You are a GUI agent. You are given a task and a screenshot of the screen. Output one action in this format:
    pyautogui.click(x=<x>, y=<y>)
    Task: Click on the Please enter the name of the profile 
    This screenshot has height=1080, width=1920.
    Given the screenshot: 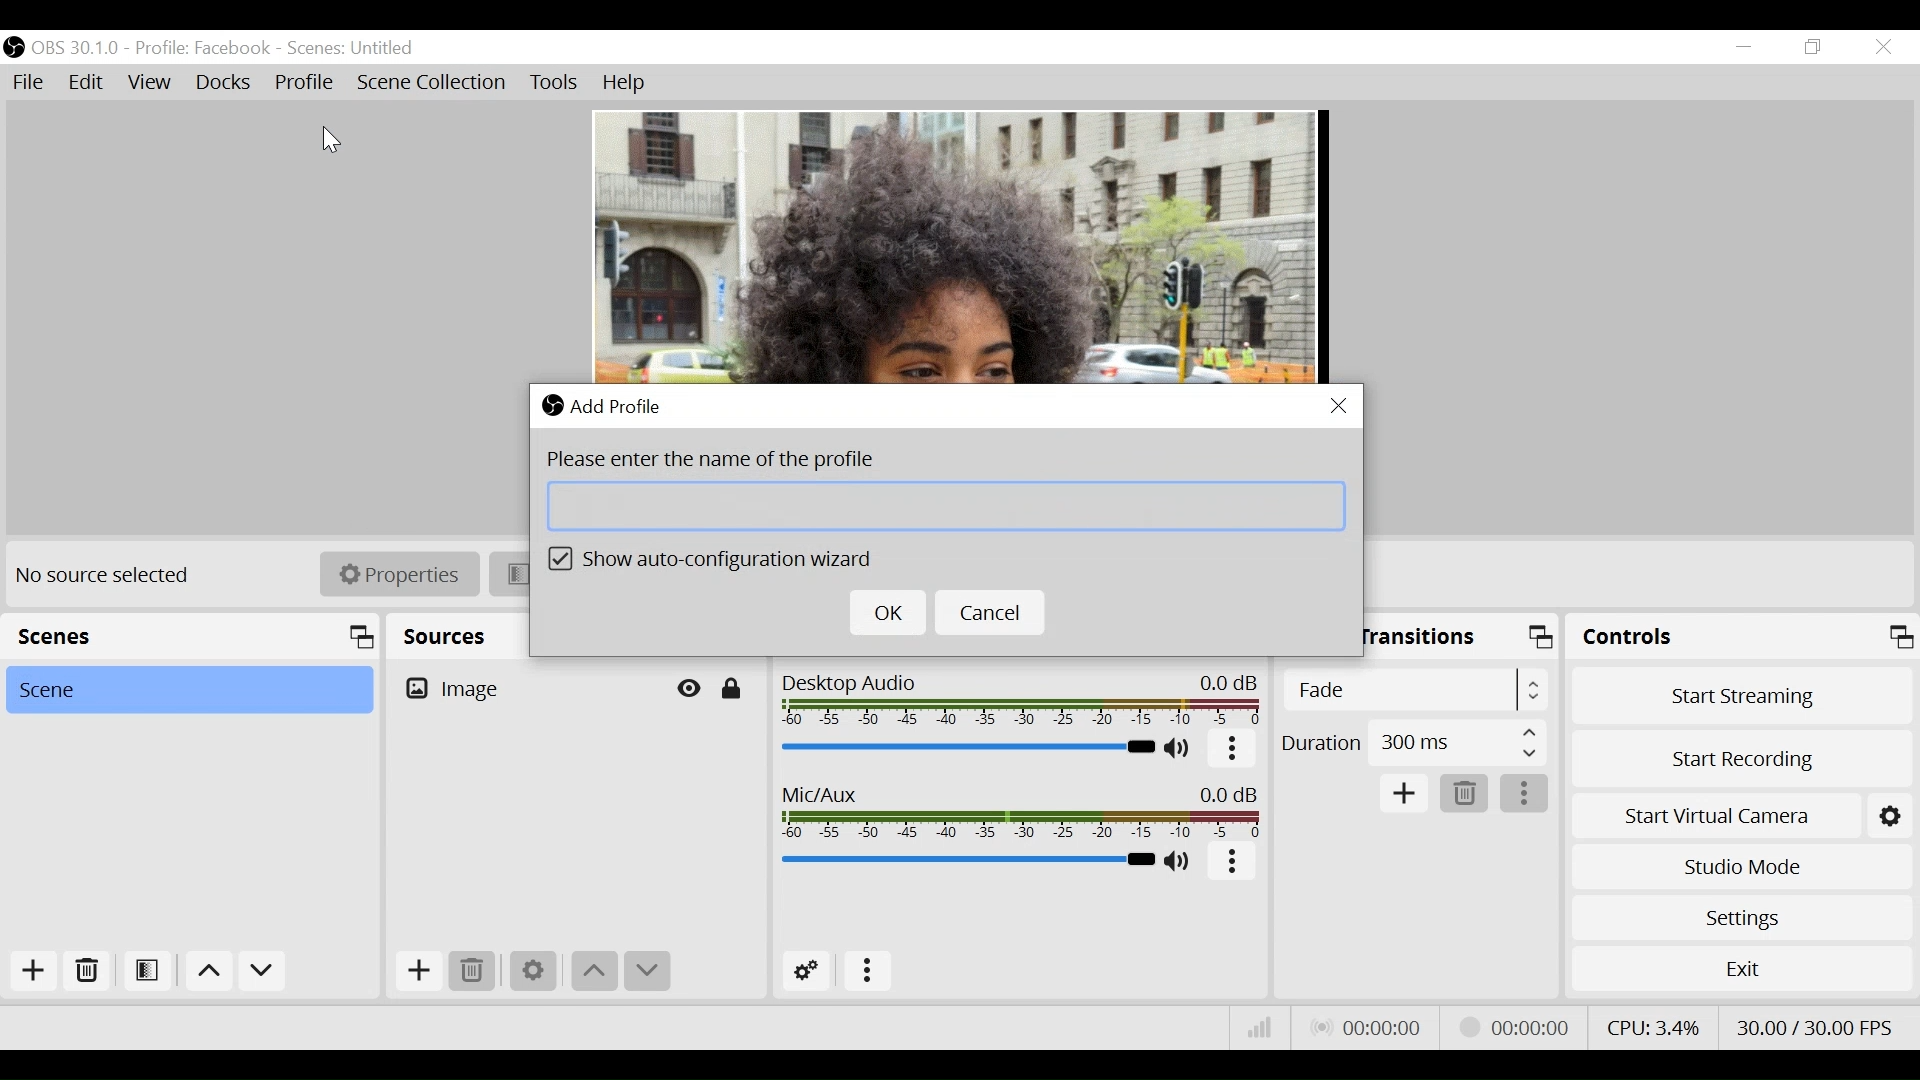 What is the action you would take?
    pyautogui.click(x=723, y=461)
    